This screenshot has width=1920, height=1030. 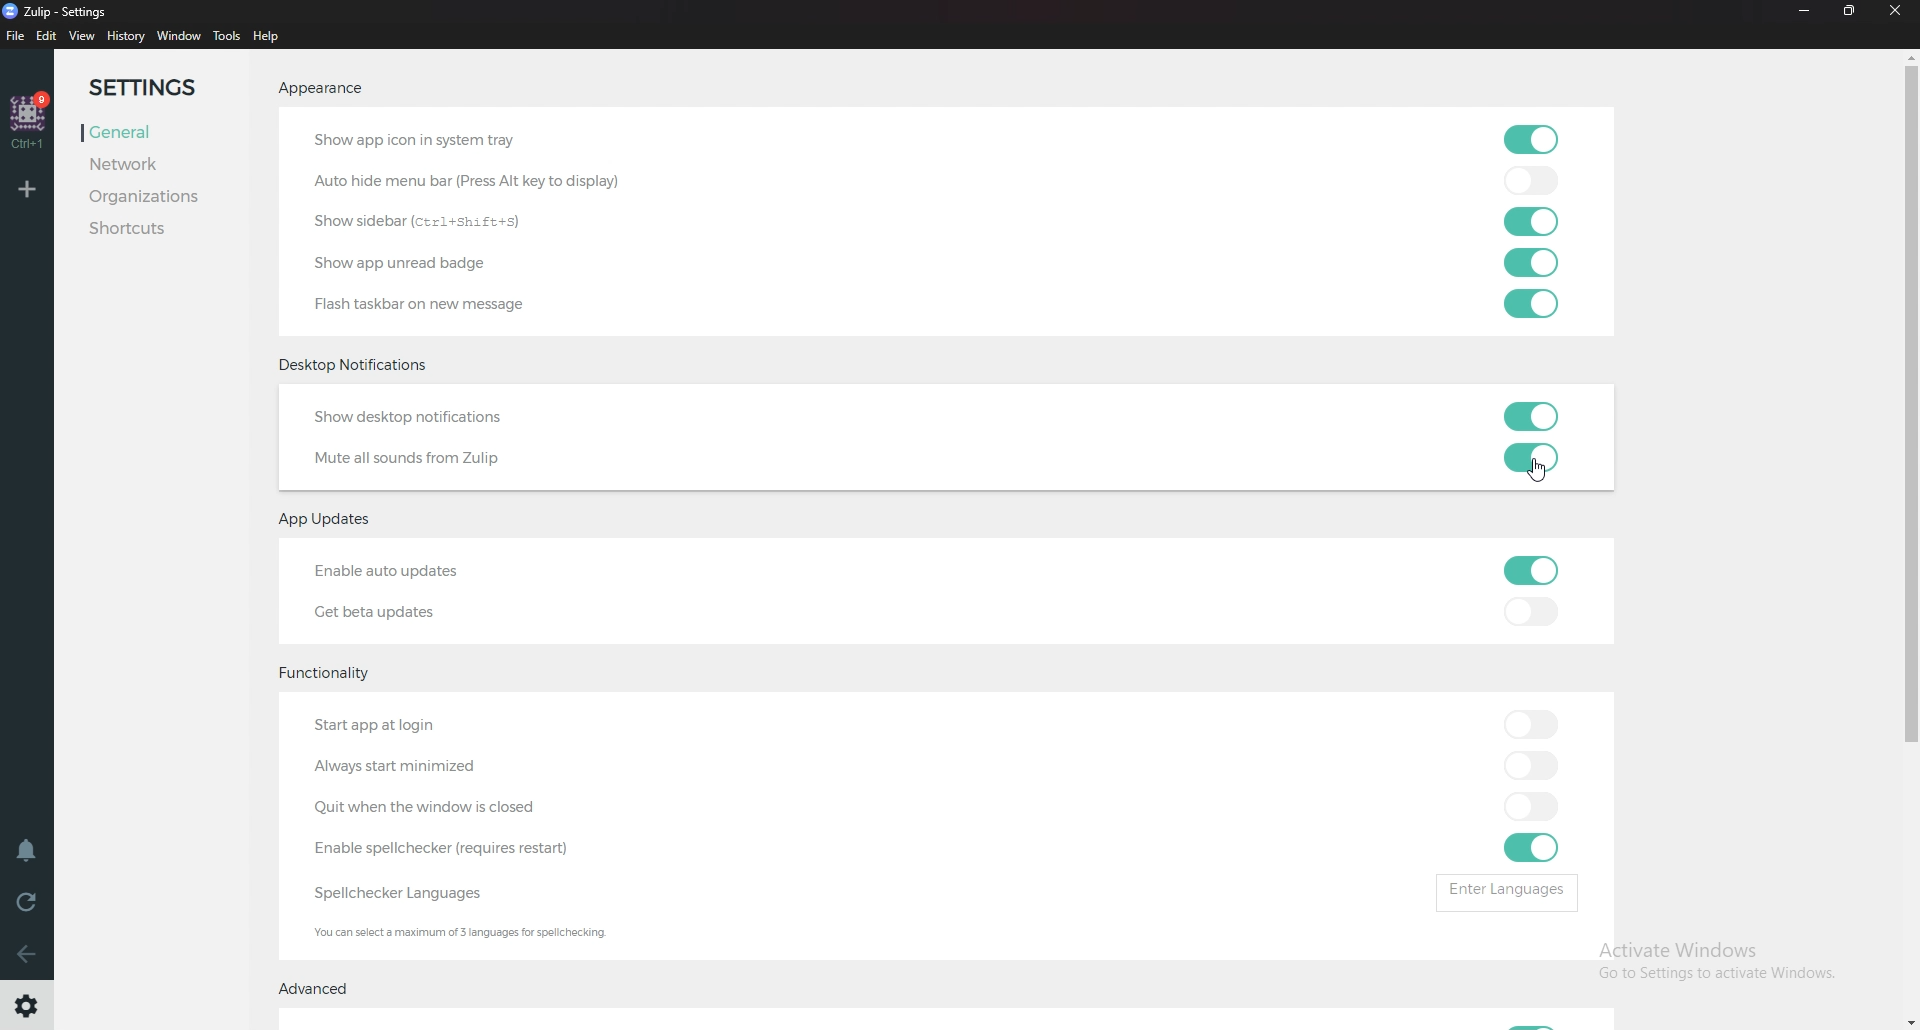 I want to click on Edit, so click(x=48, y=36).